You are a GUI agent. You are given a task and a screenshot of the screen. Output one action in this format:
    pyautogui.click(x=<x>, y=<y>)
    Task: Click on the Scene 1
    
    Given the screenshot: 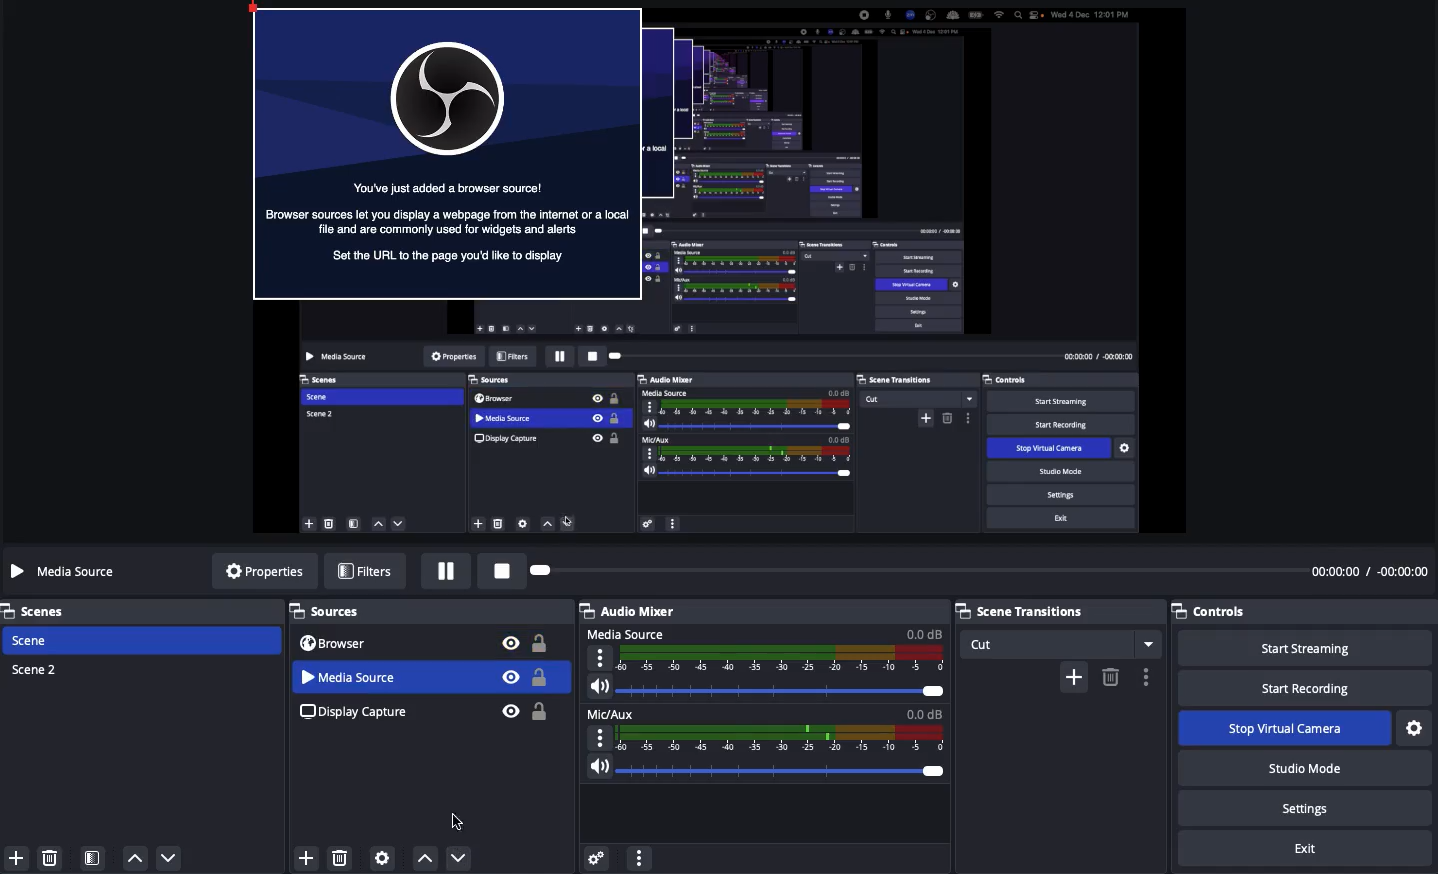 What is the action you would take?
    pyautogui.click(x=30, y=641)
    